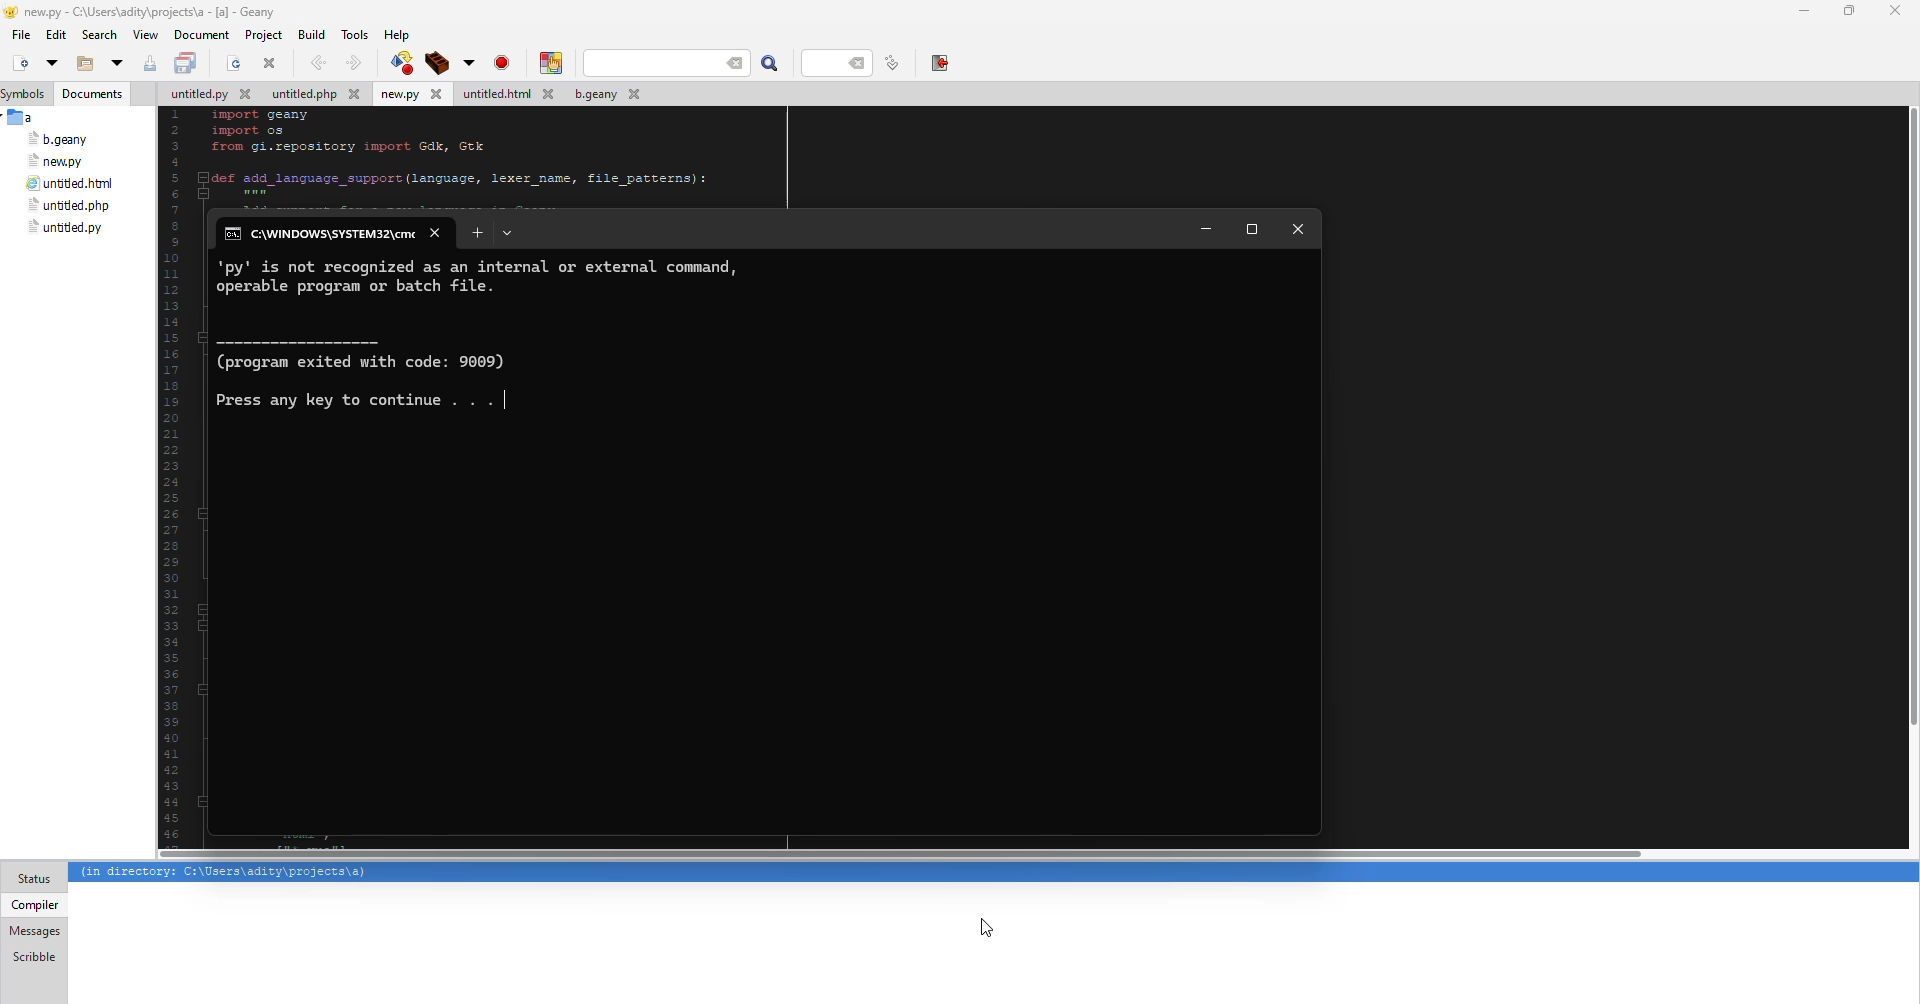 Image resolution: width=1920 pixels, height=1004 pixels. What do you see at coordinates (1253, 230) in the screenshot?
I see `maximize` at bounding box center [1253, 230].